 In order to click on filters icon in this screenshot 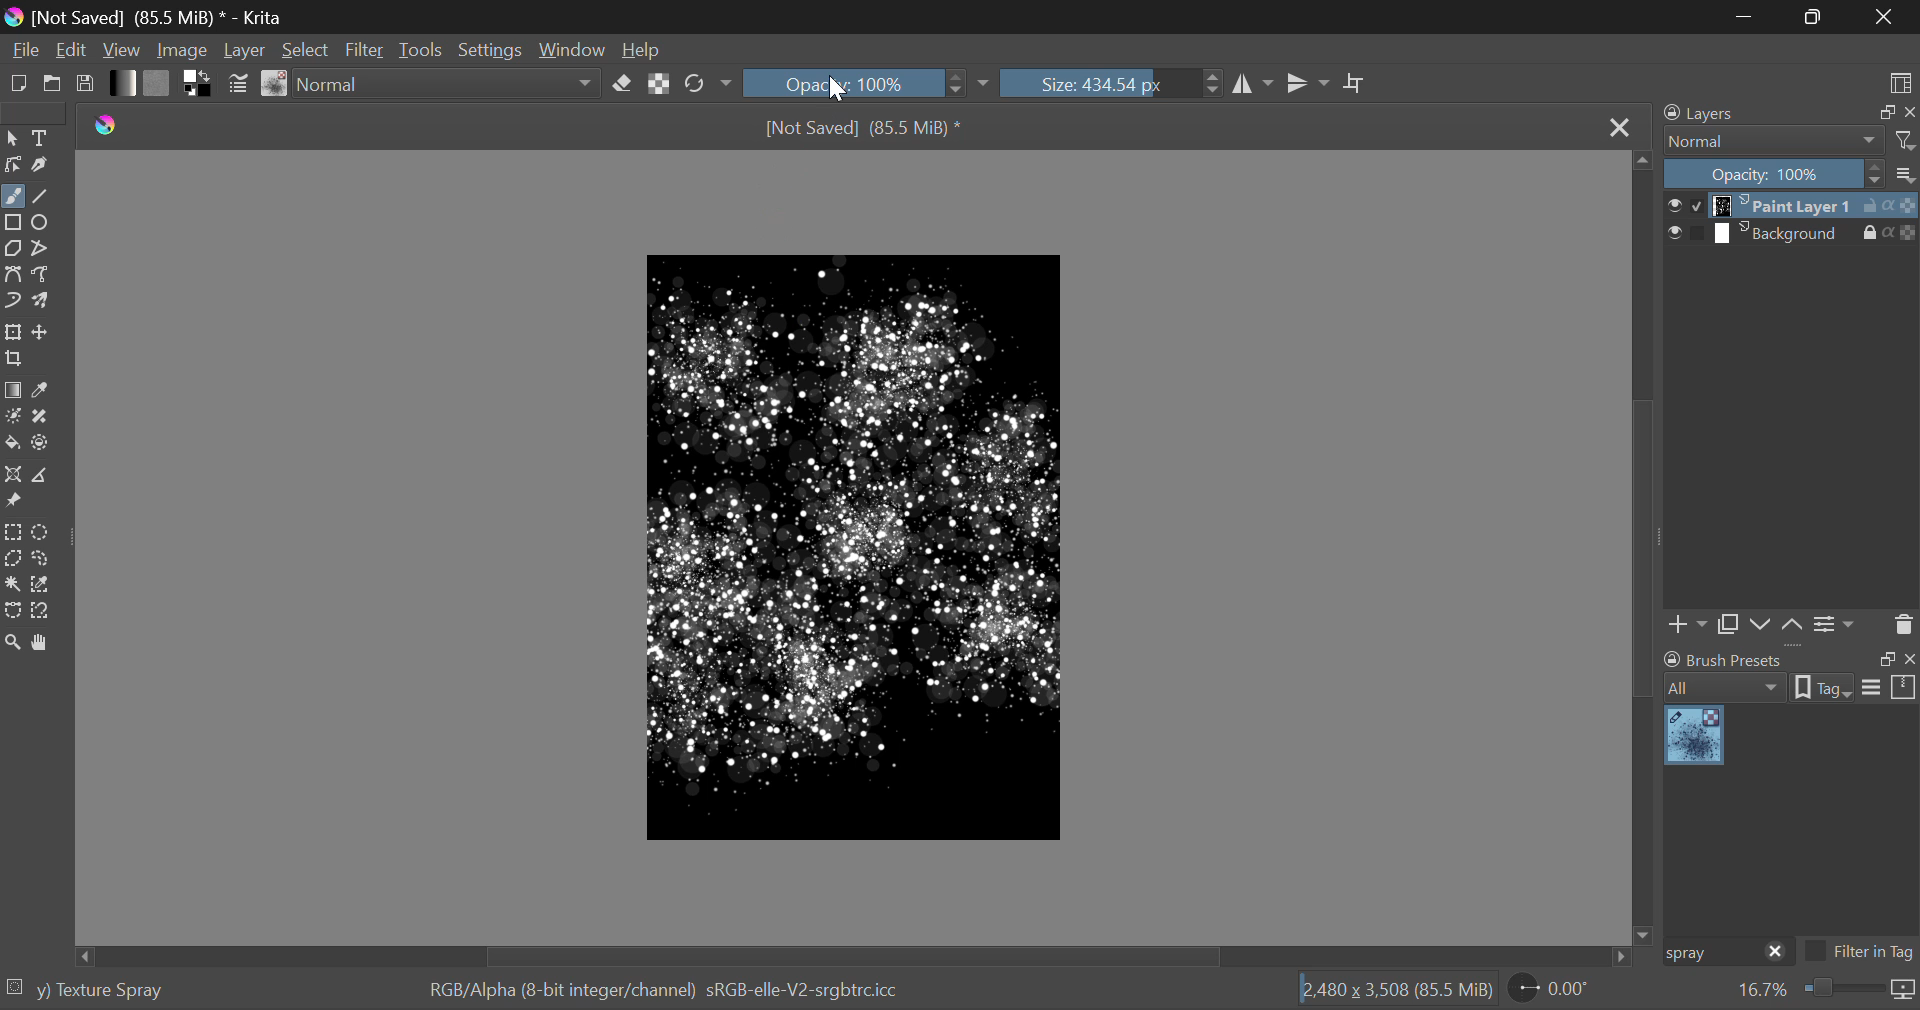, I will do `click(1906, 139)`.